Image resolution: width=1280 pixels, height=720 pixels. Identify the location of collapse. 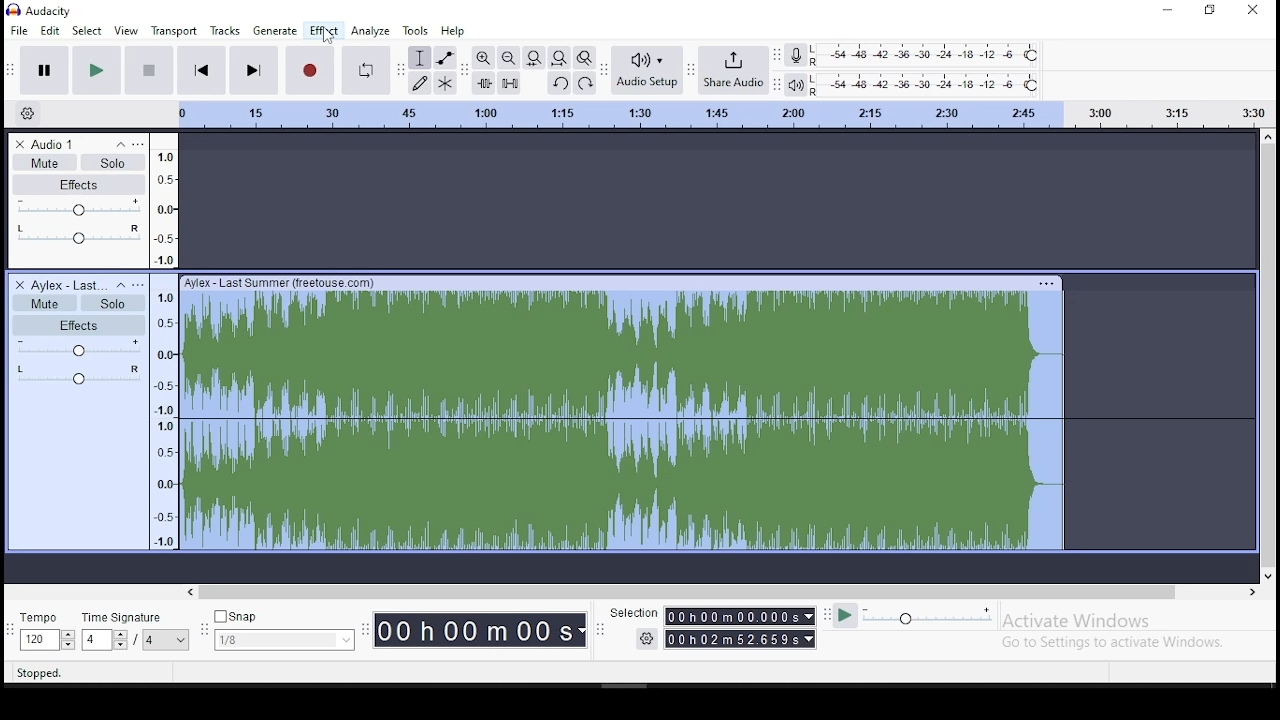
(119, 145).